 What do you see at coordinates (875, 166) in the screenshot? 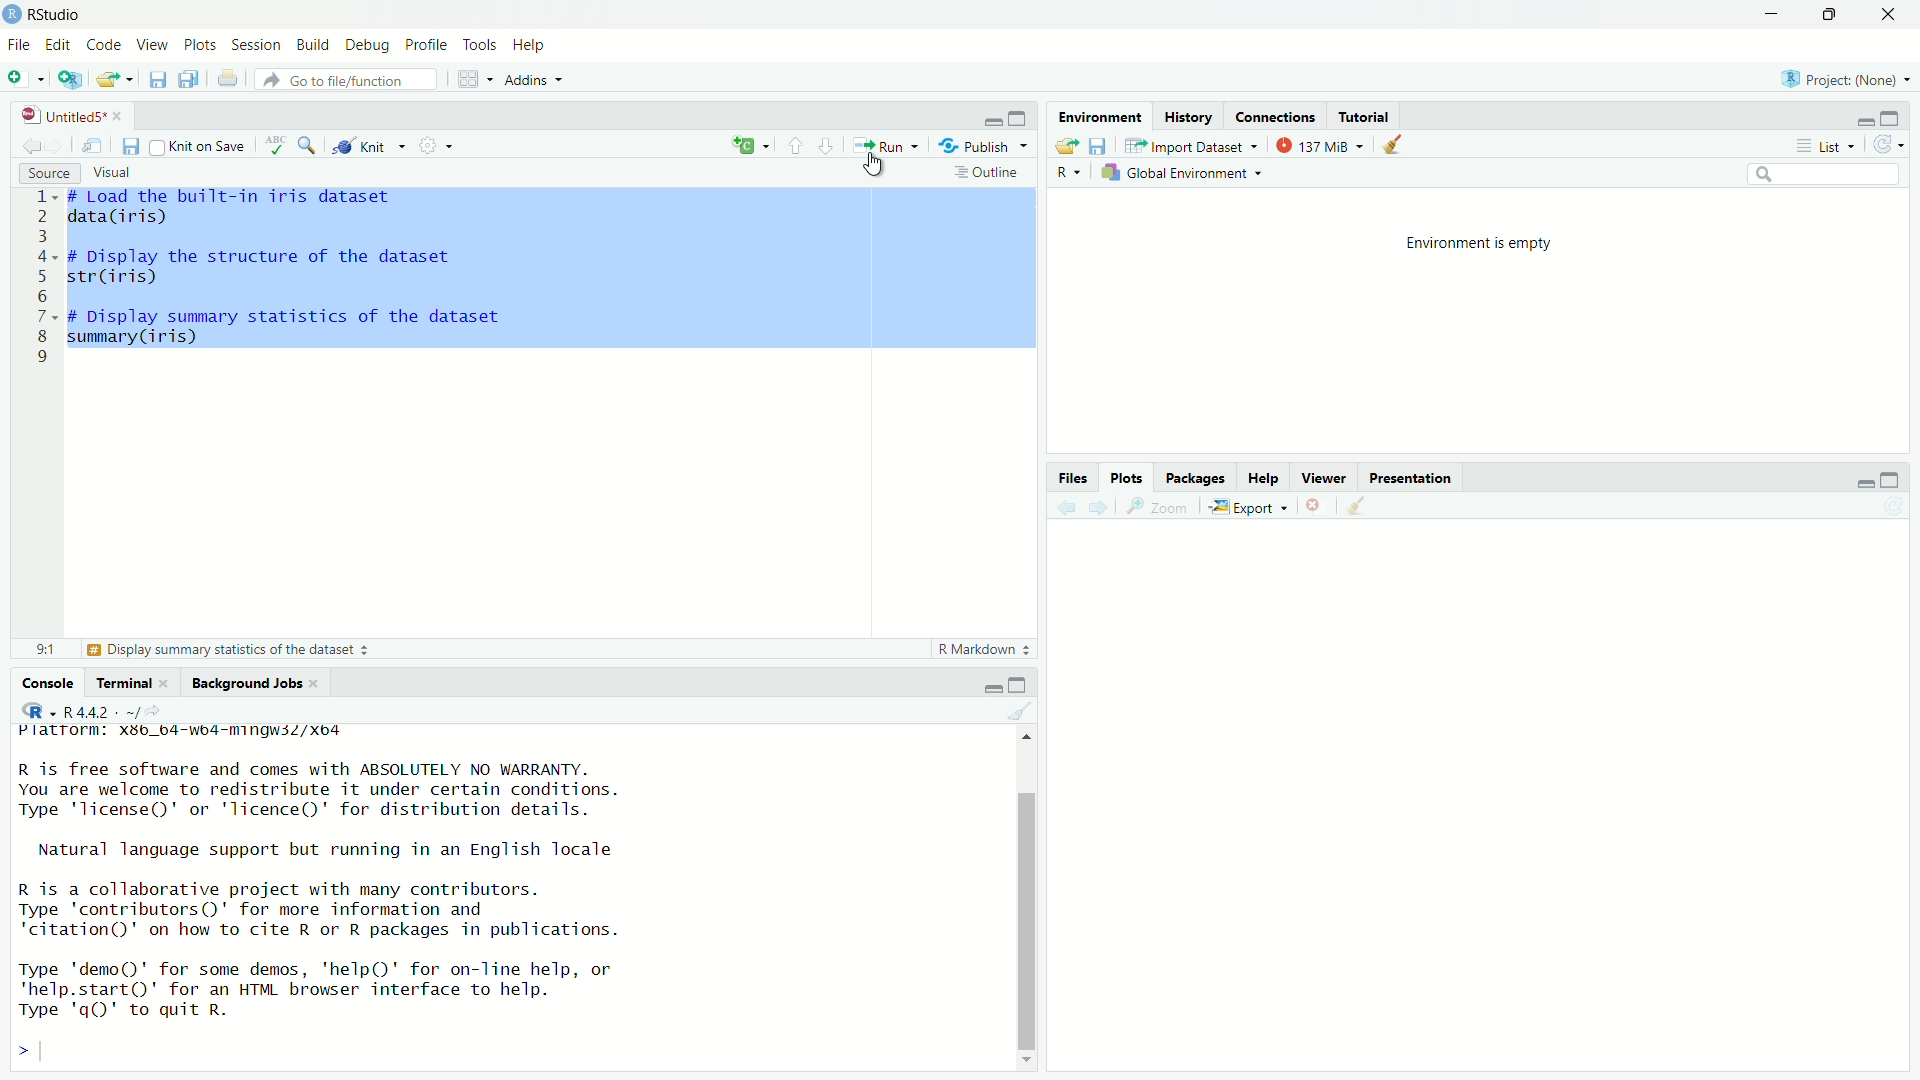
I see `Cursor` at bounding box center [875, 166].